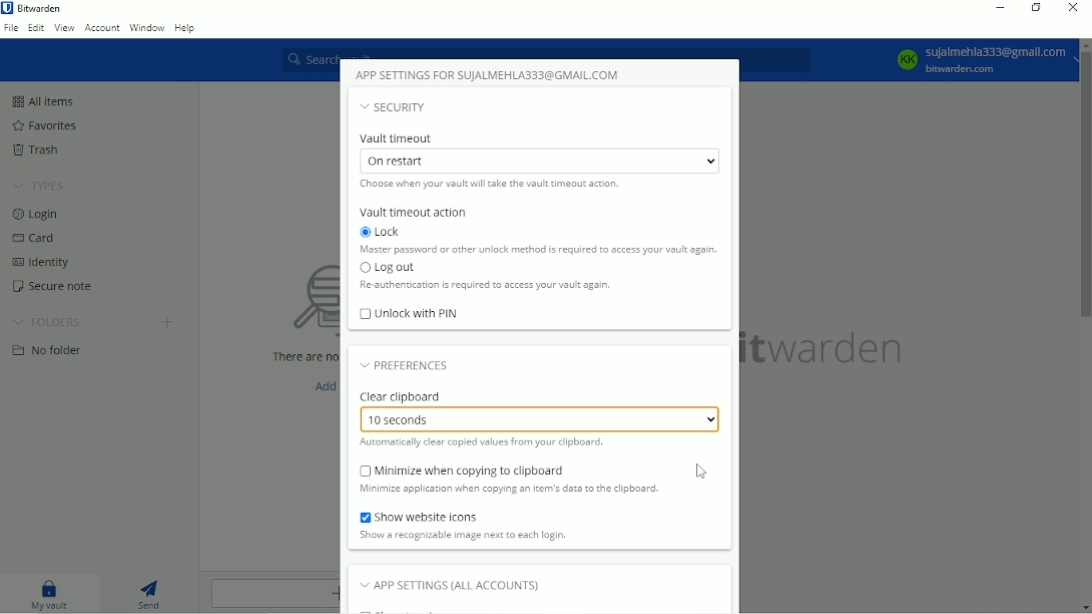 This screenshot has width=1092, height=614. Describe the element at coordinates (481, 443) in the screenshot. I see `Automatically clear copied values from your clipboard.` at that location.